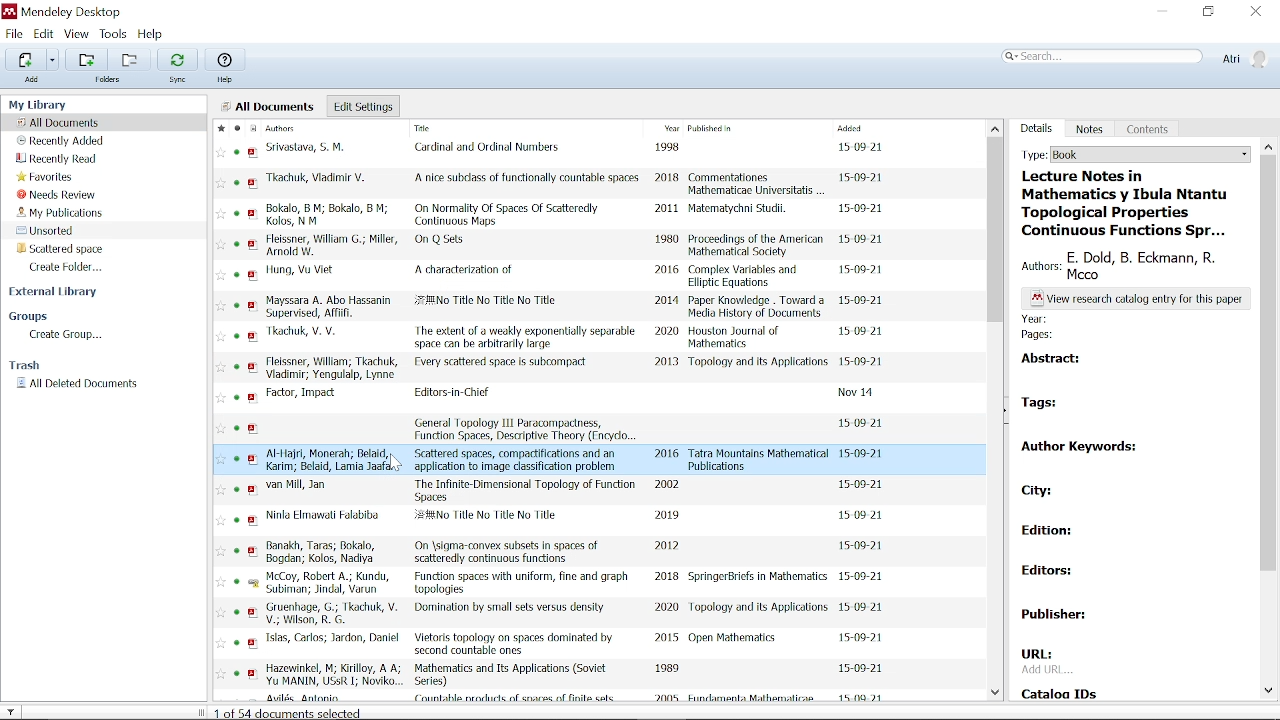 This screenshot has height=720, width=1280. I want to click on 2018, so click(667, 577).